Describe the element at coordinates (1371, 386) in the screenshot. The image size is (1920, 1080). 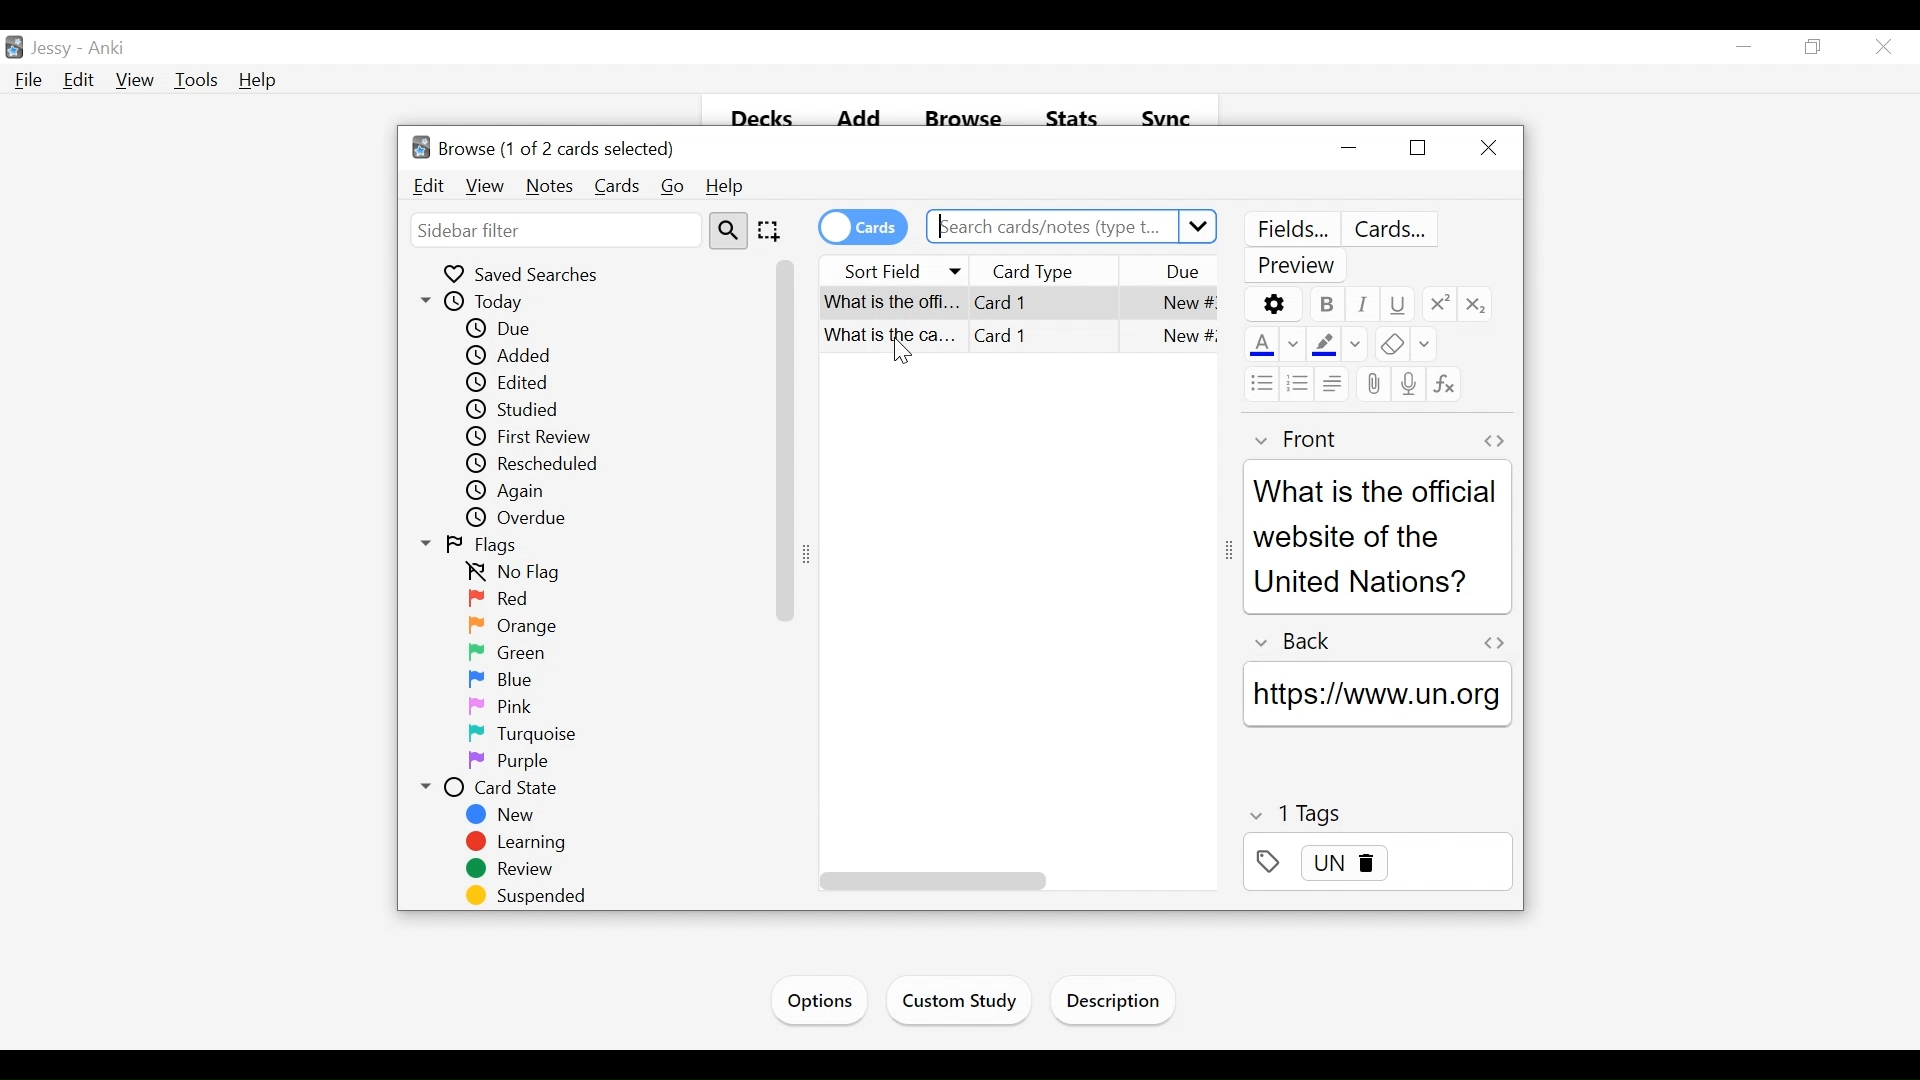
I see `Upload files/pictures/Images` at that location.